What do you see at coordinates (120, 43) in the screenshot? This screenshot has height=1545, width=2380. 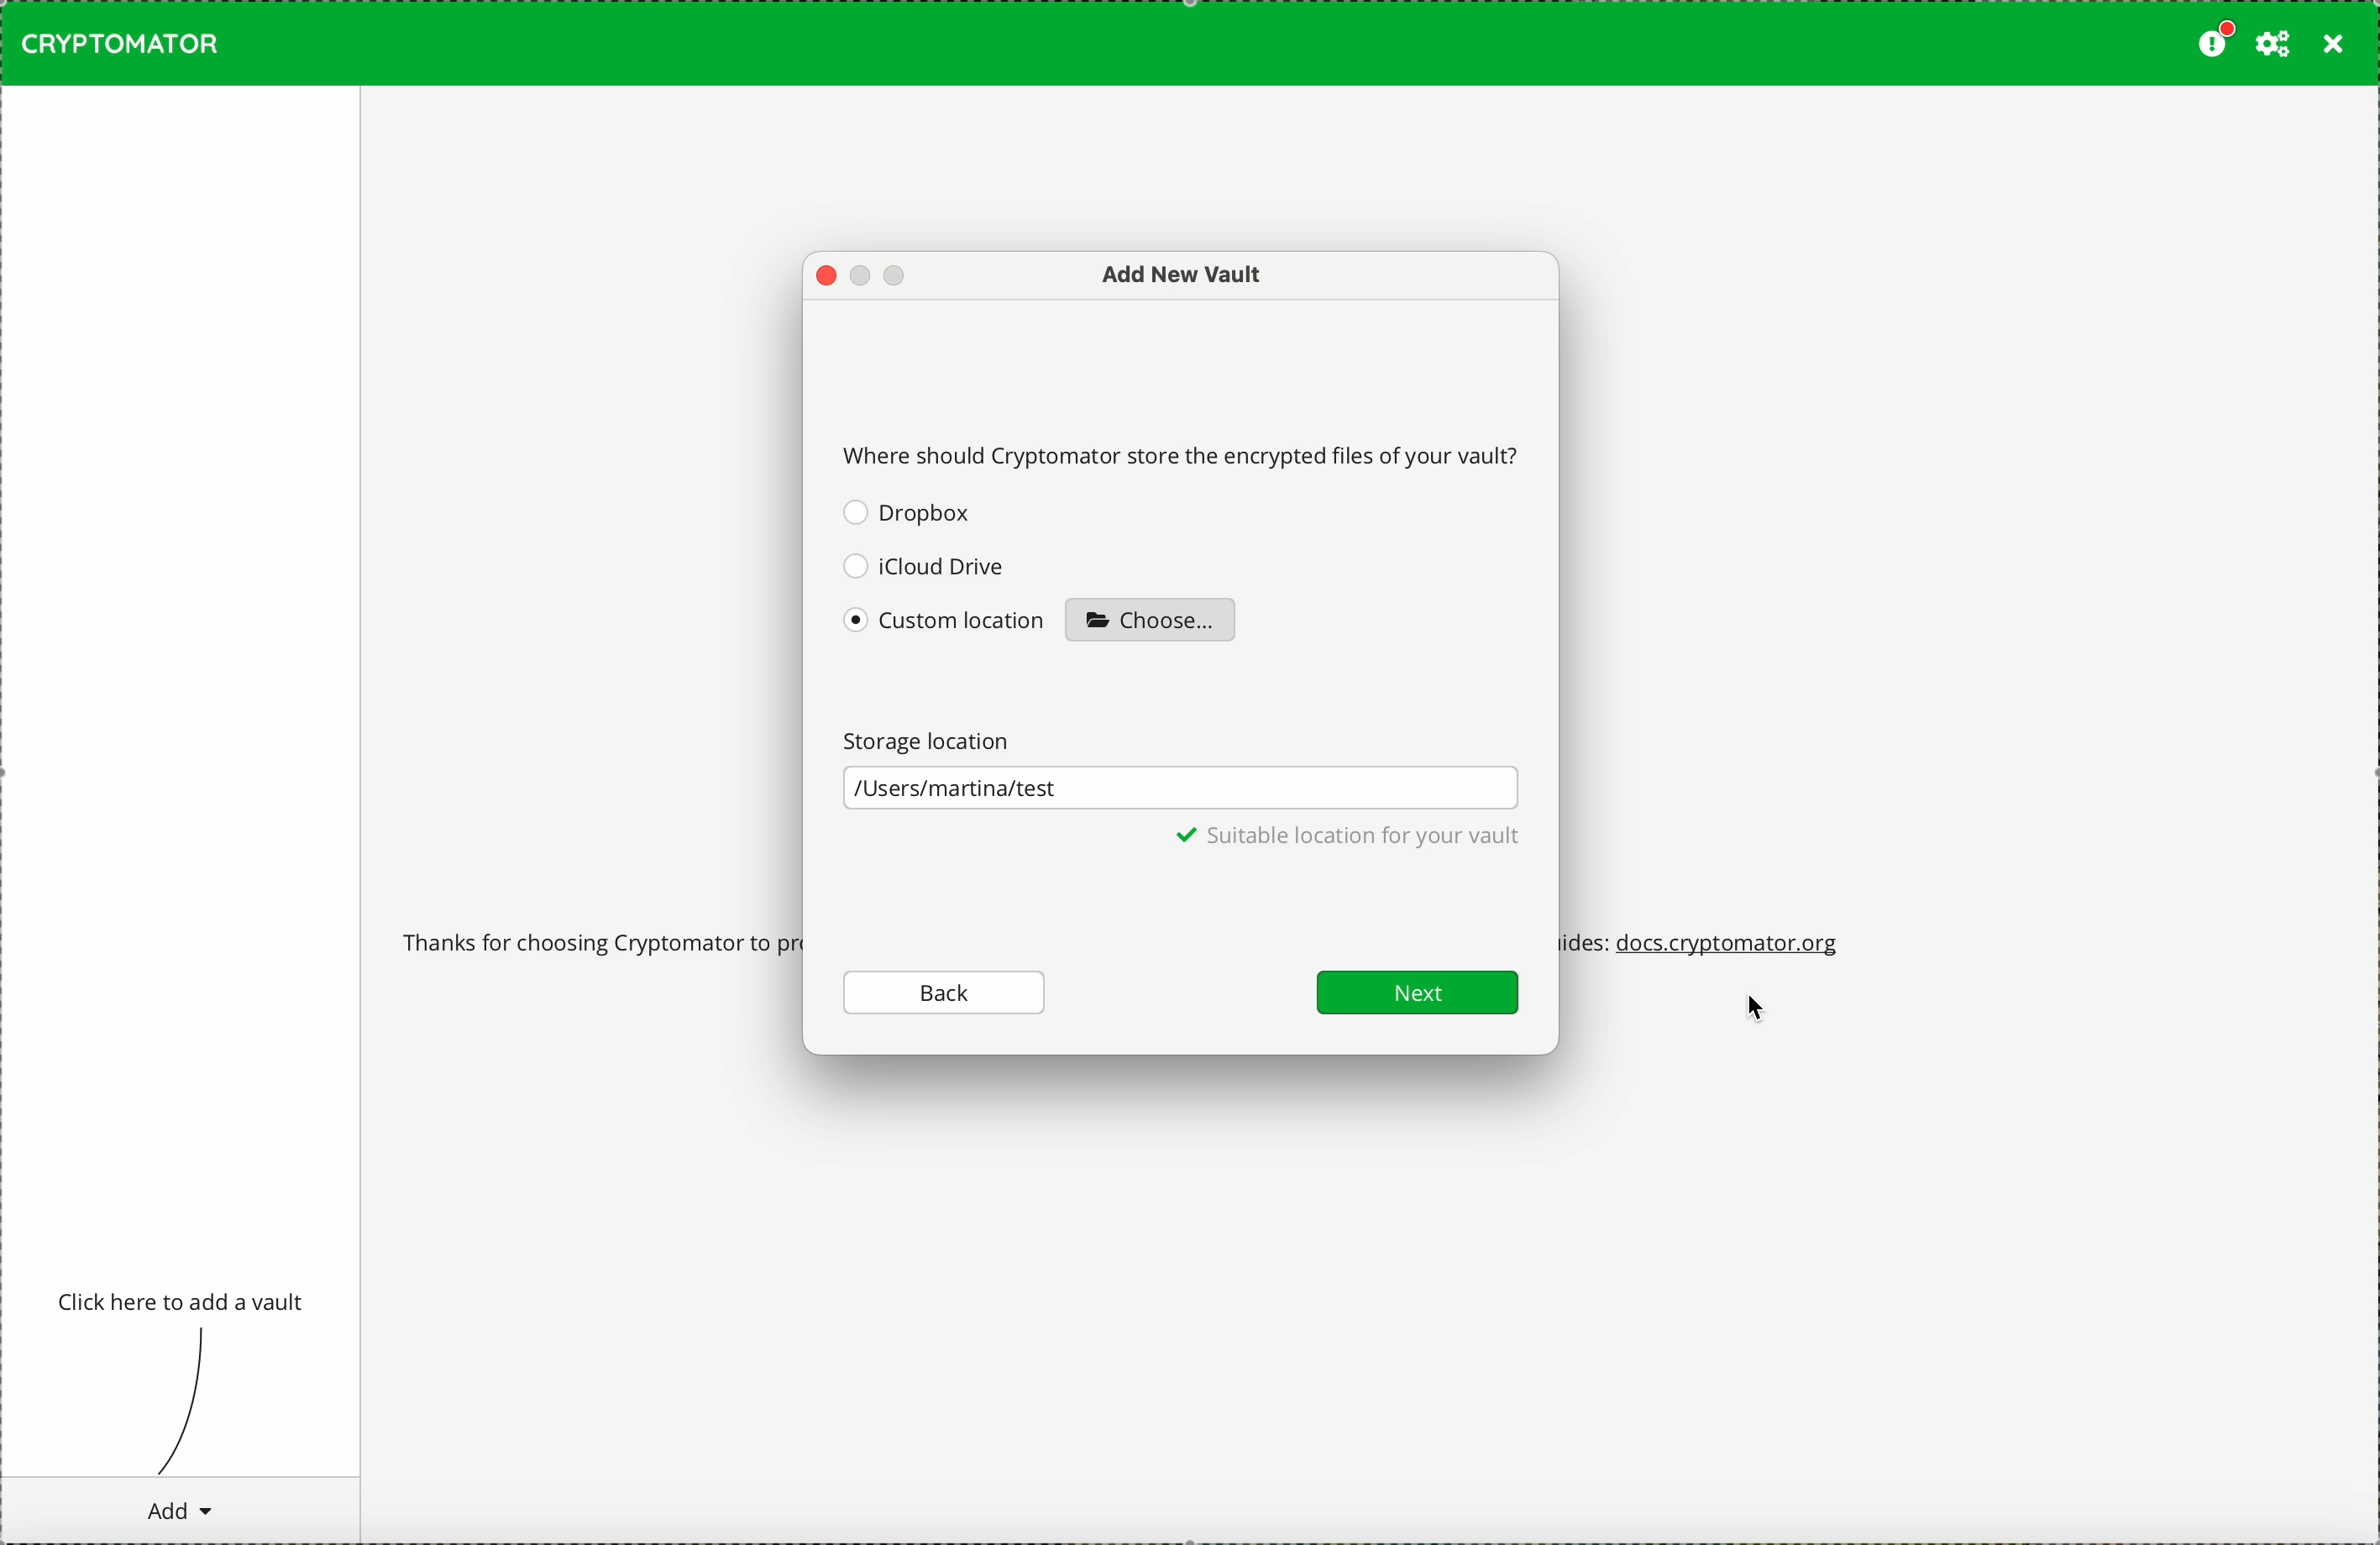 I see `CRYPTOMATOR` at bounding box center [120, 43].